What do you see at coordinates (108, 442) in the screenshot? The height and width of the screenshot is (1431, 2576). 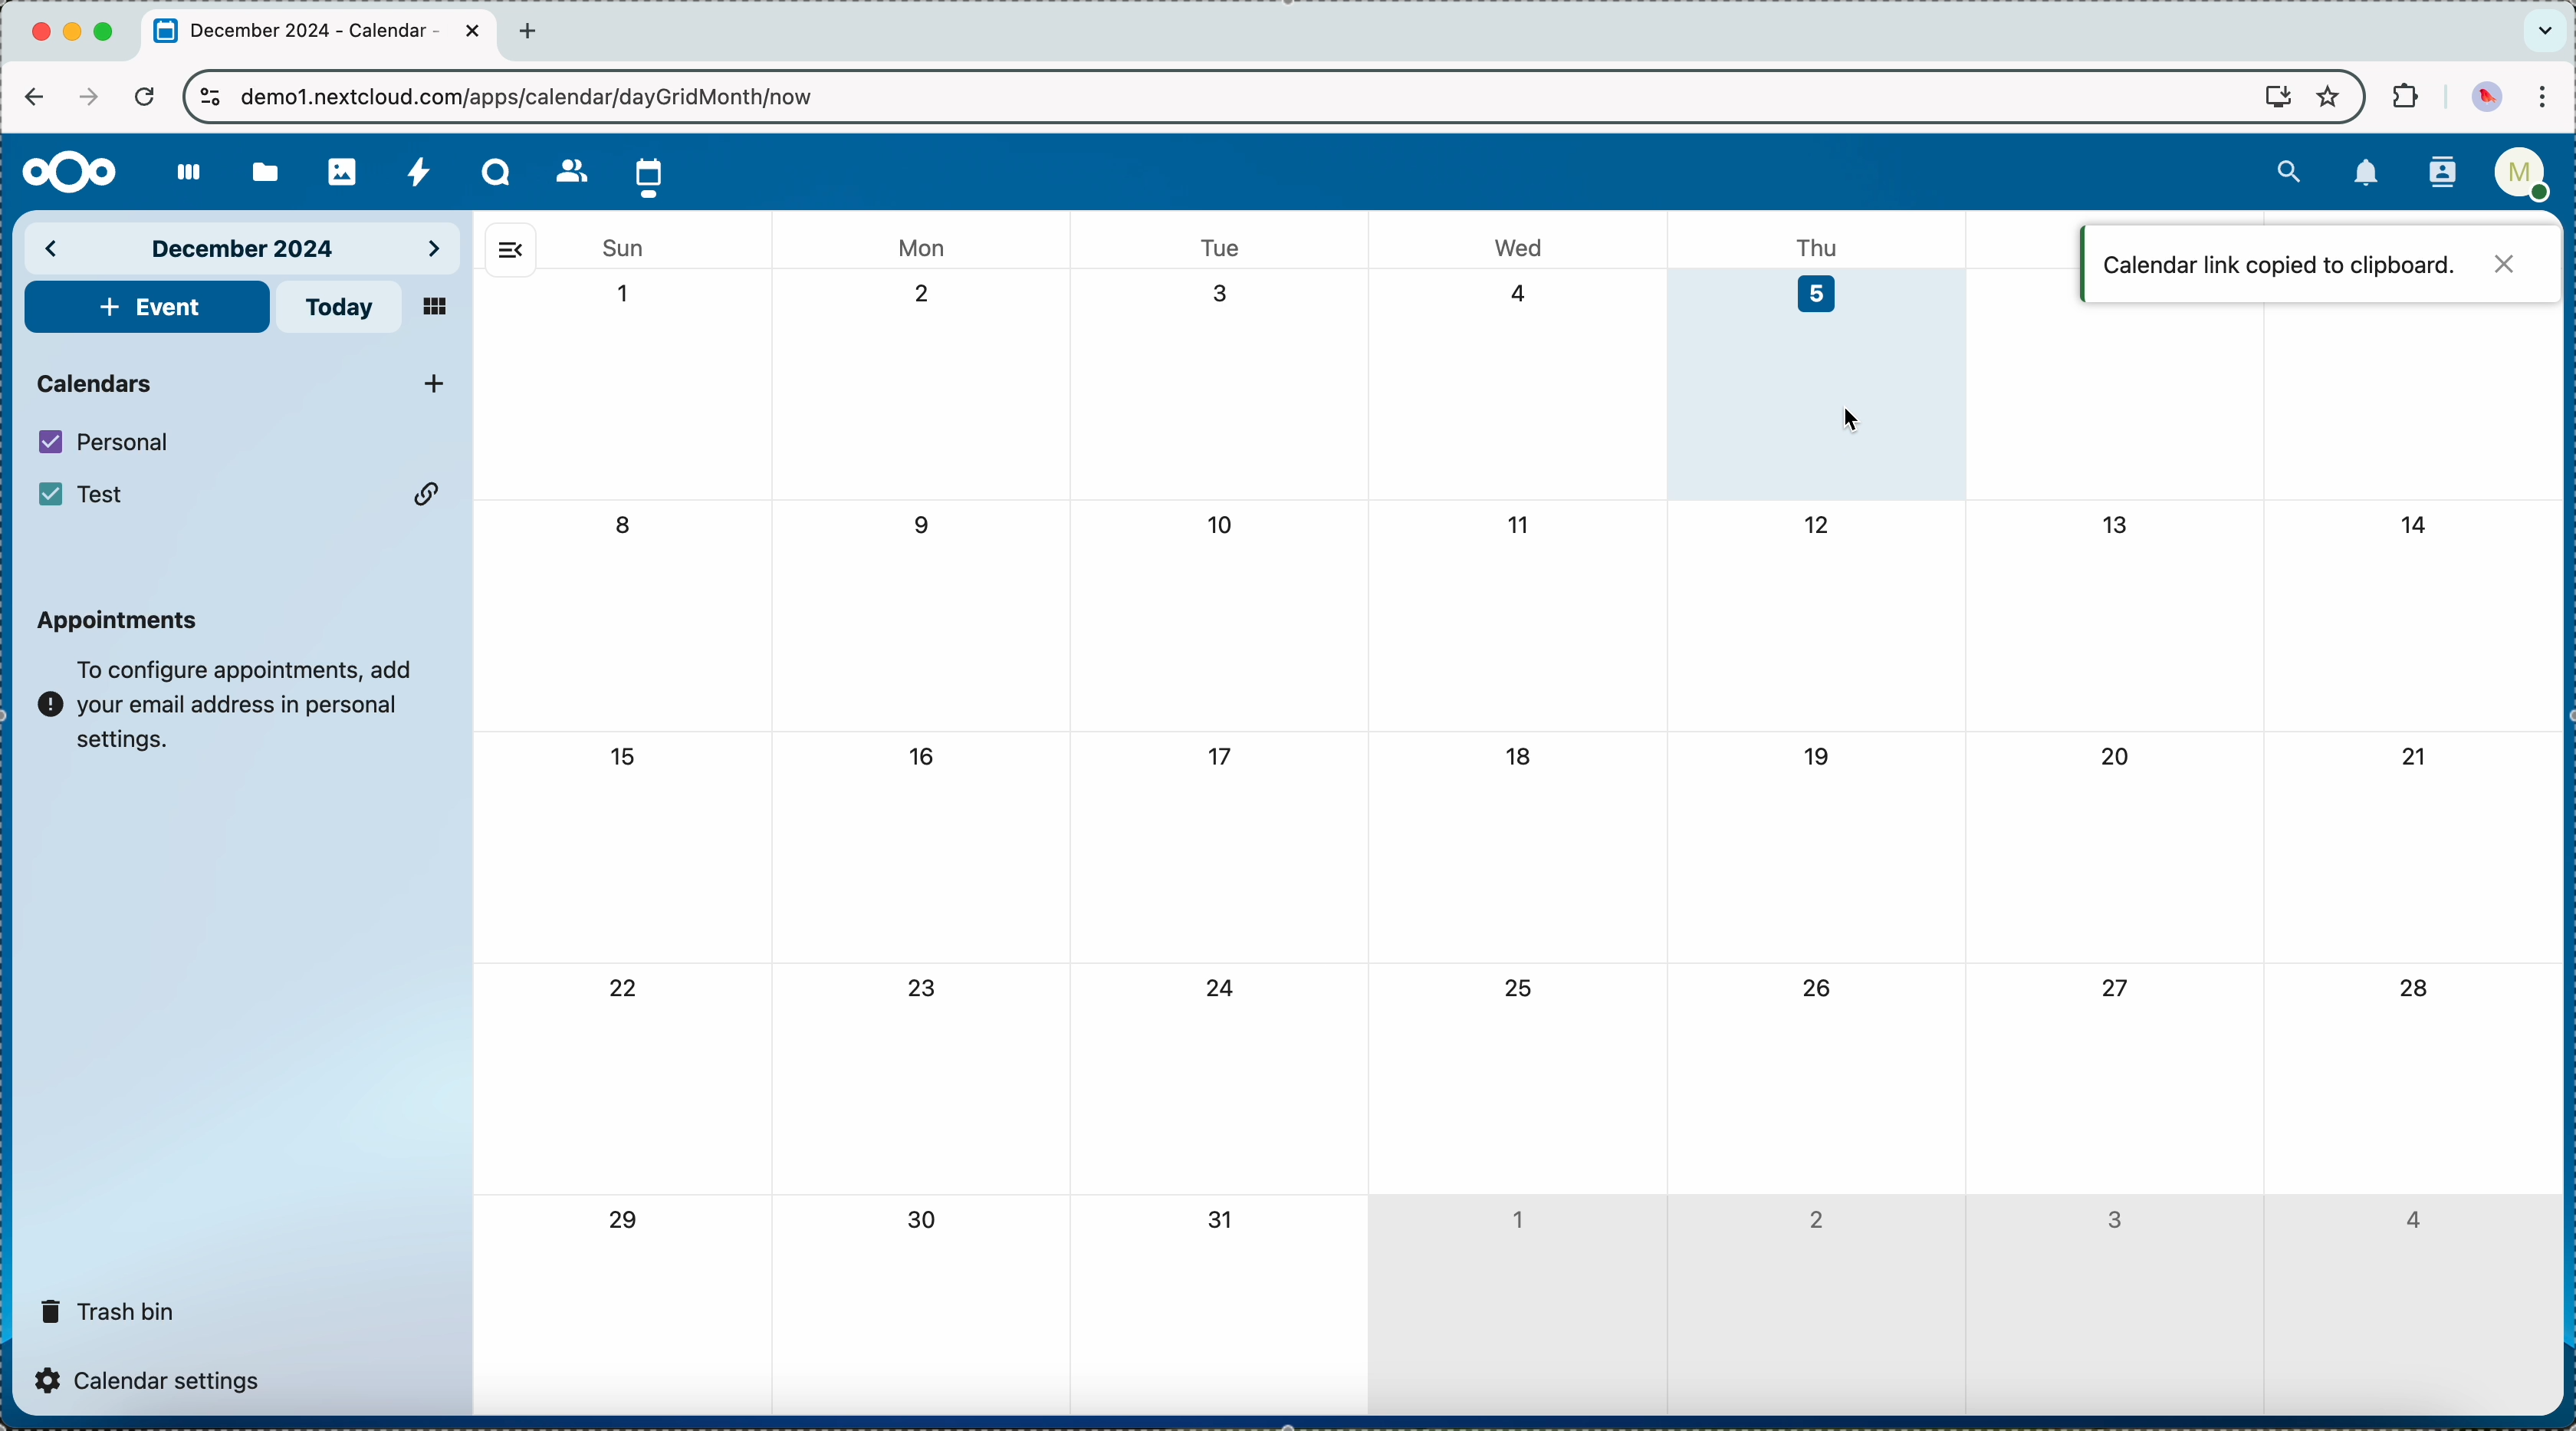 I see `personal` at bounding box center [108, 442].